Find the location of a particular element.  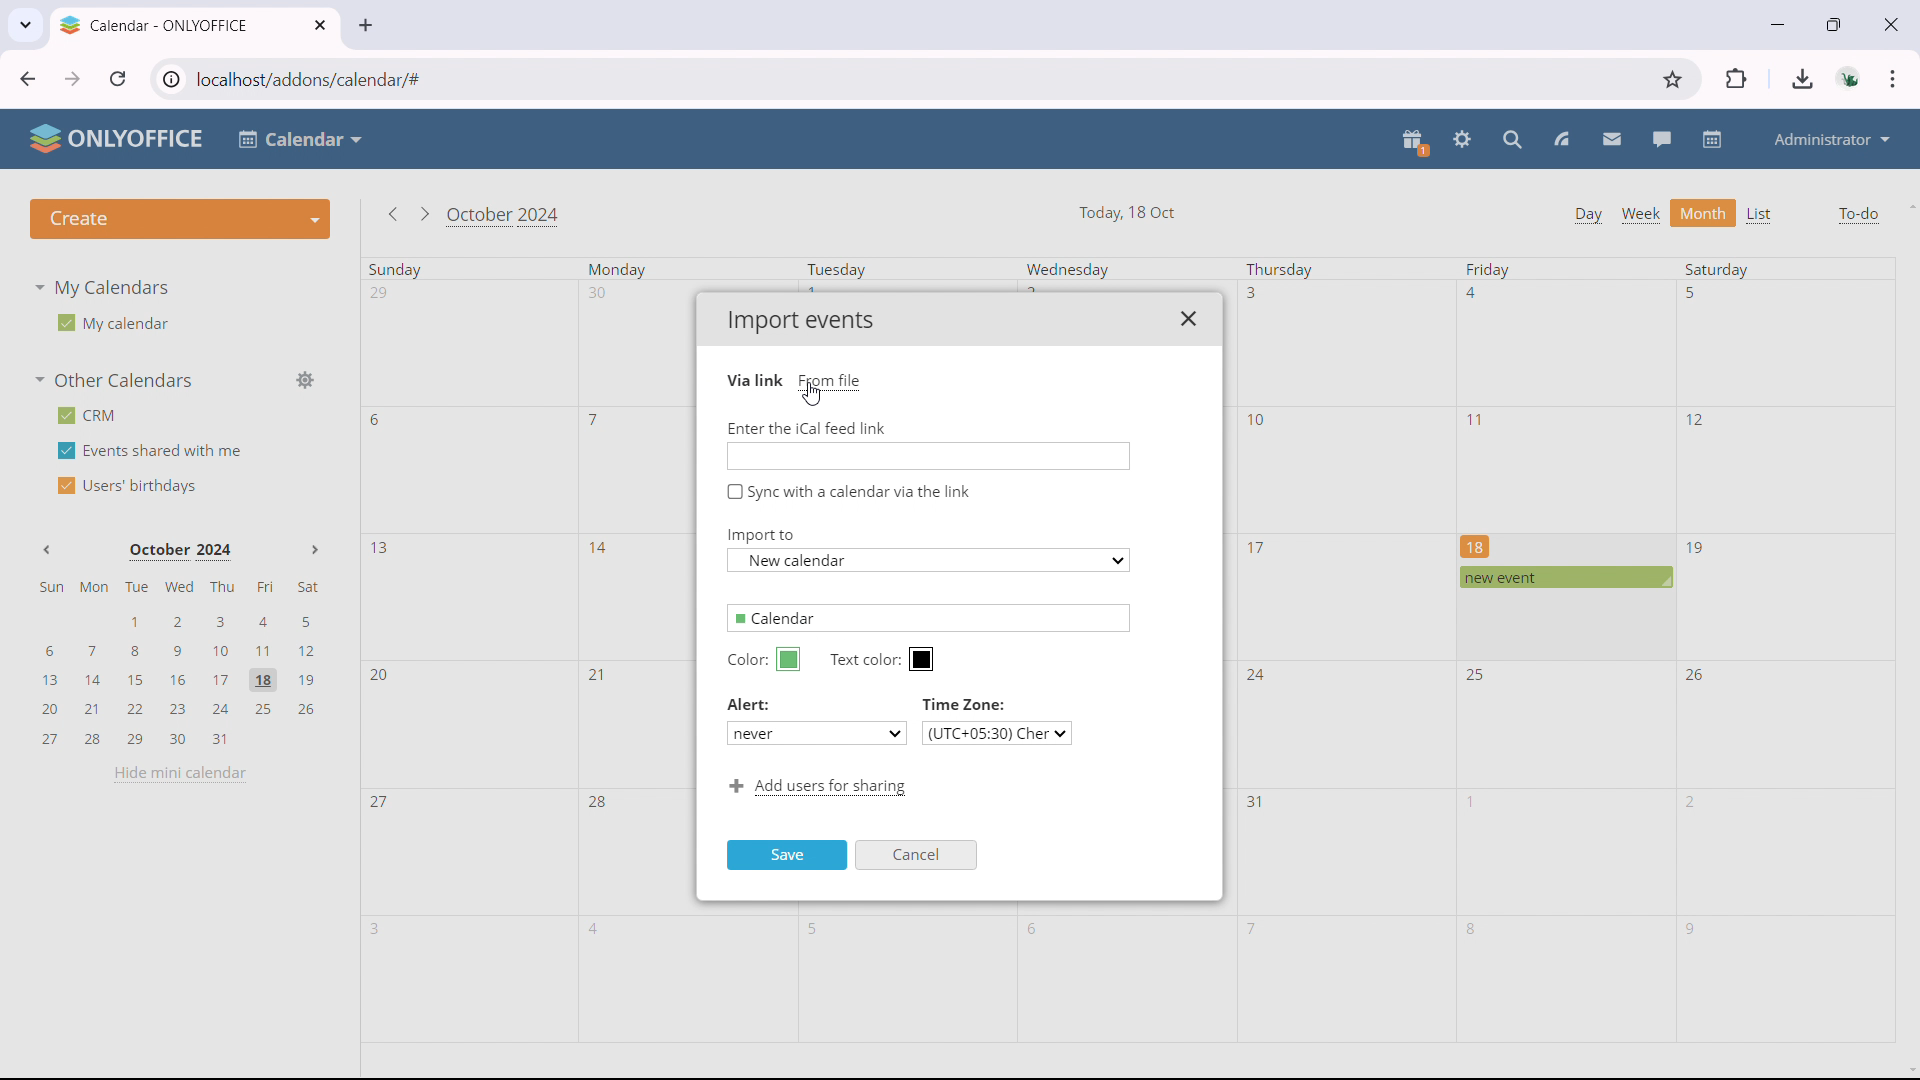

to-do is located at coordinates (1858, 215).